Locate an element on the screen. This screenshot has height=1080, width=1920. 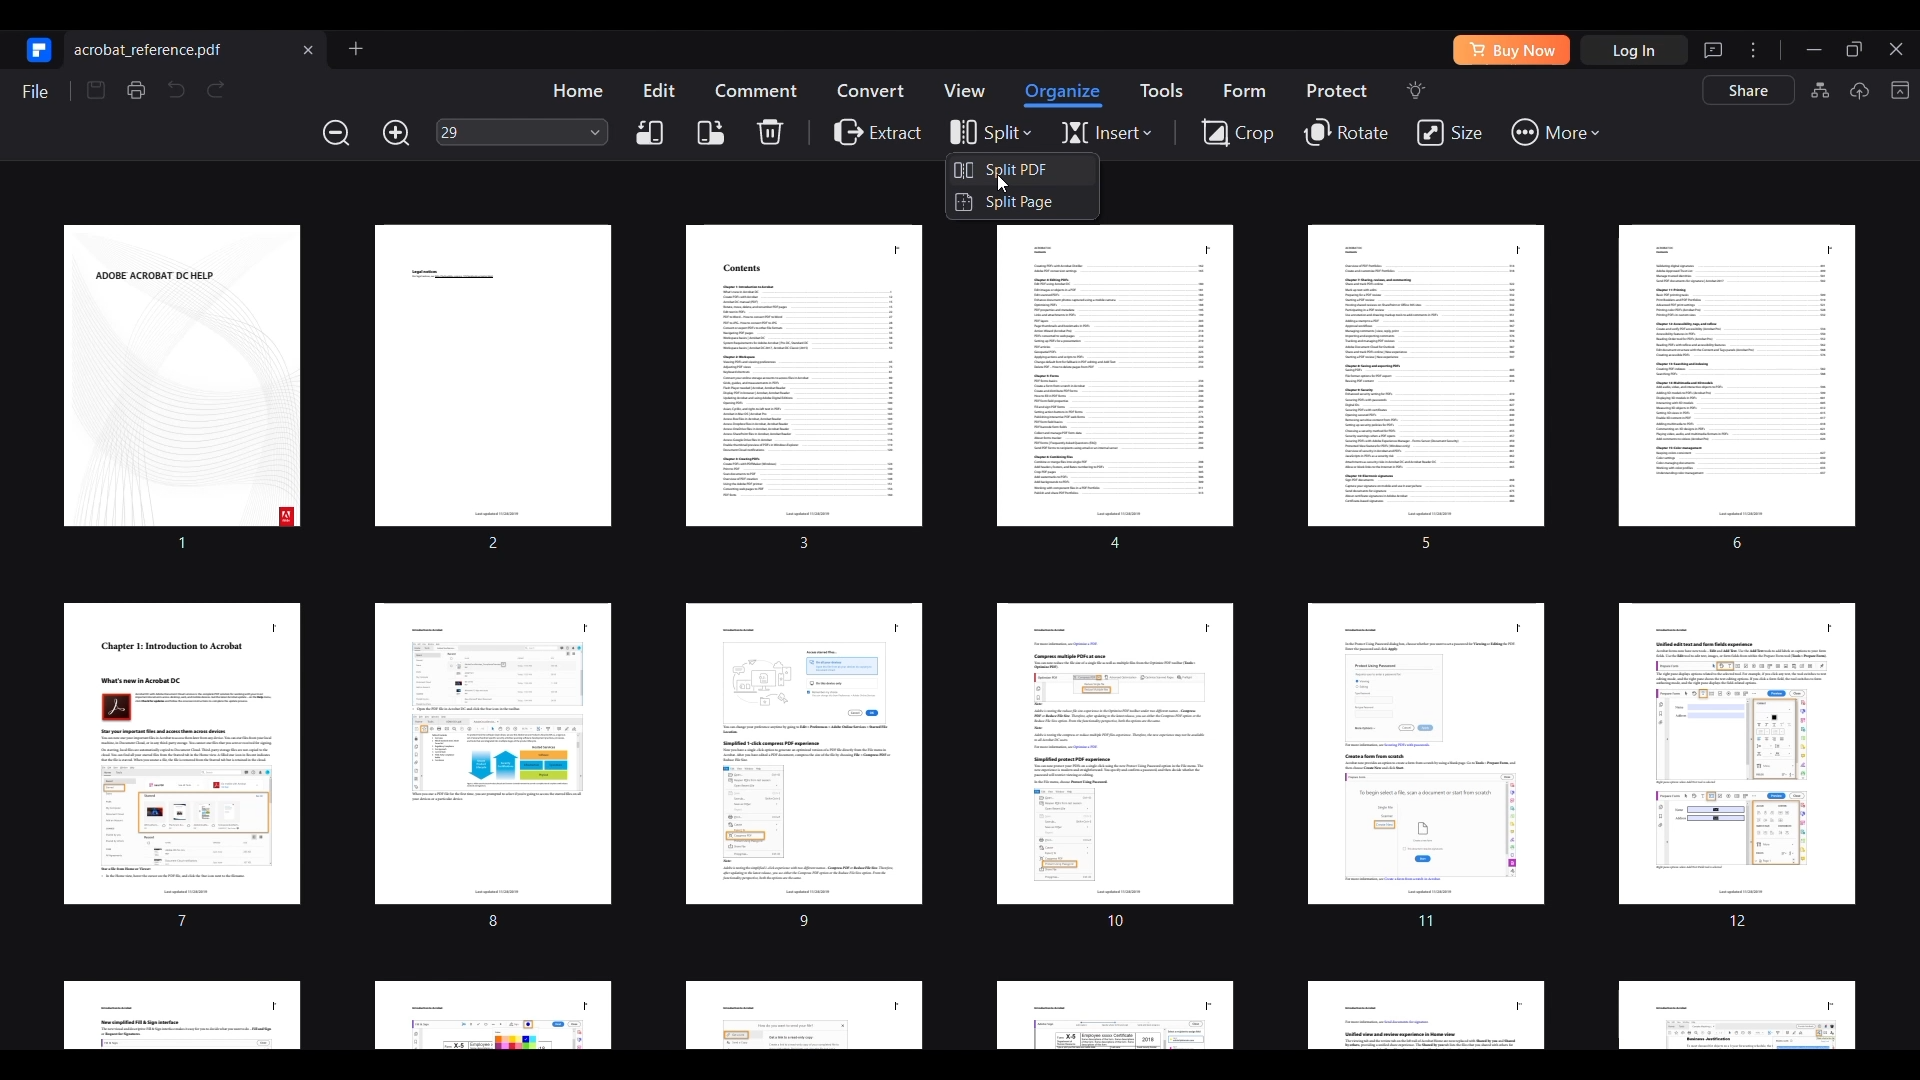
More tools is located at coordinates (1554, 133).